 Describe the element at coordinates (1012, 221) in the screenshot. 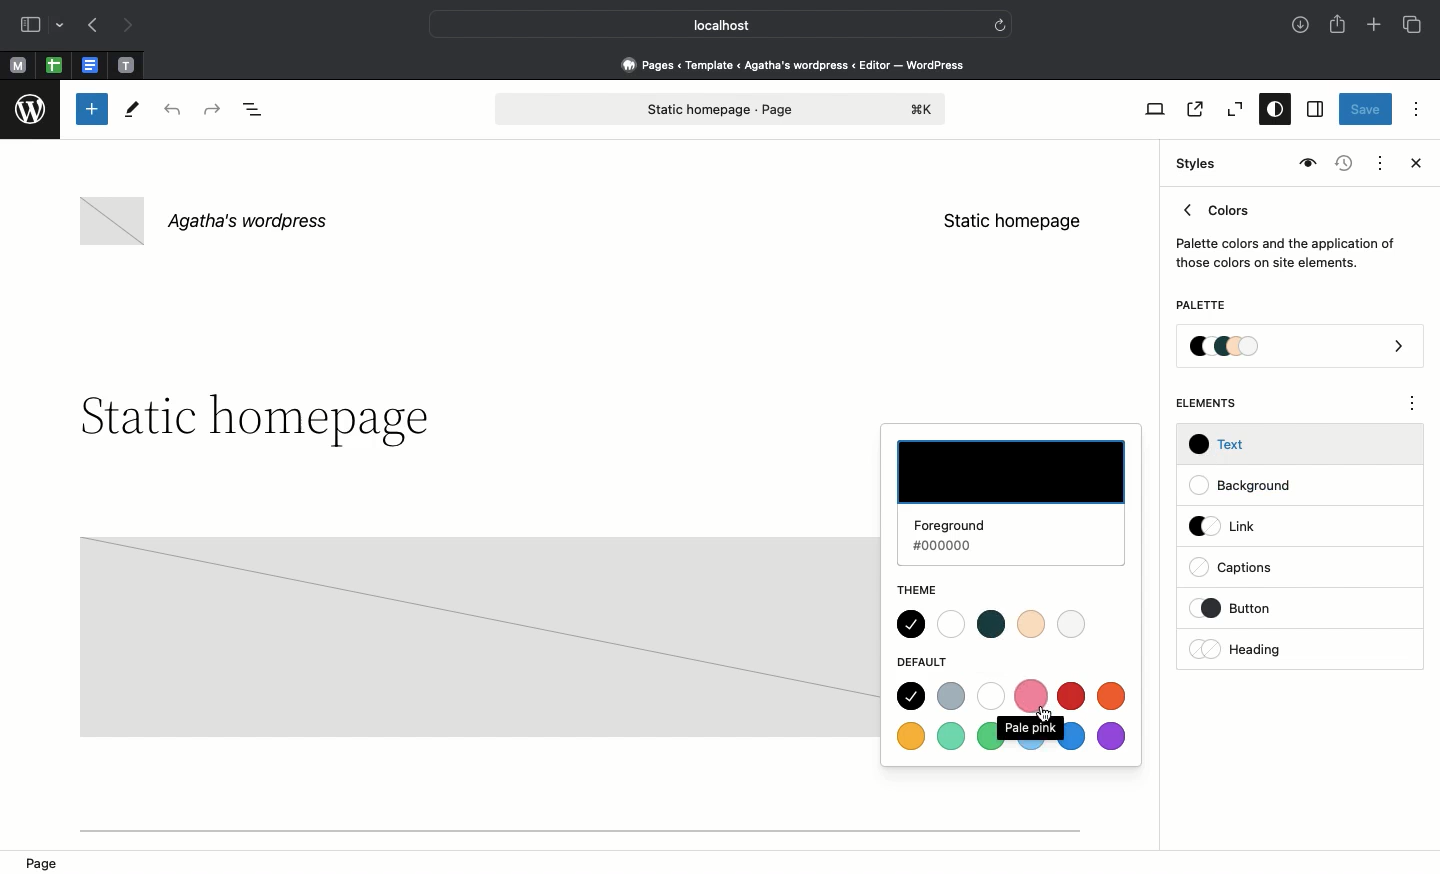

I see `Static homepage` at that location.